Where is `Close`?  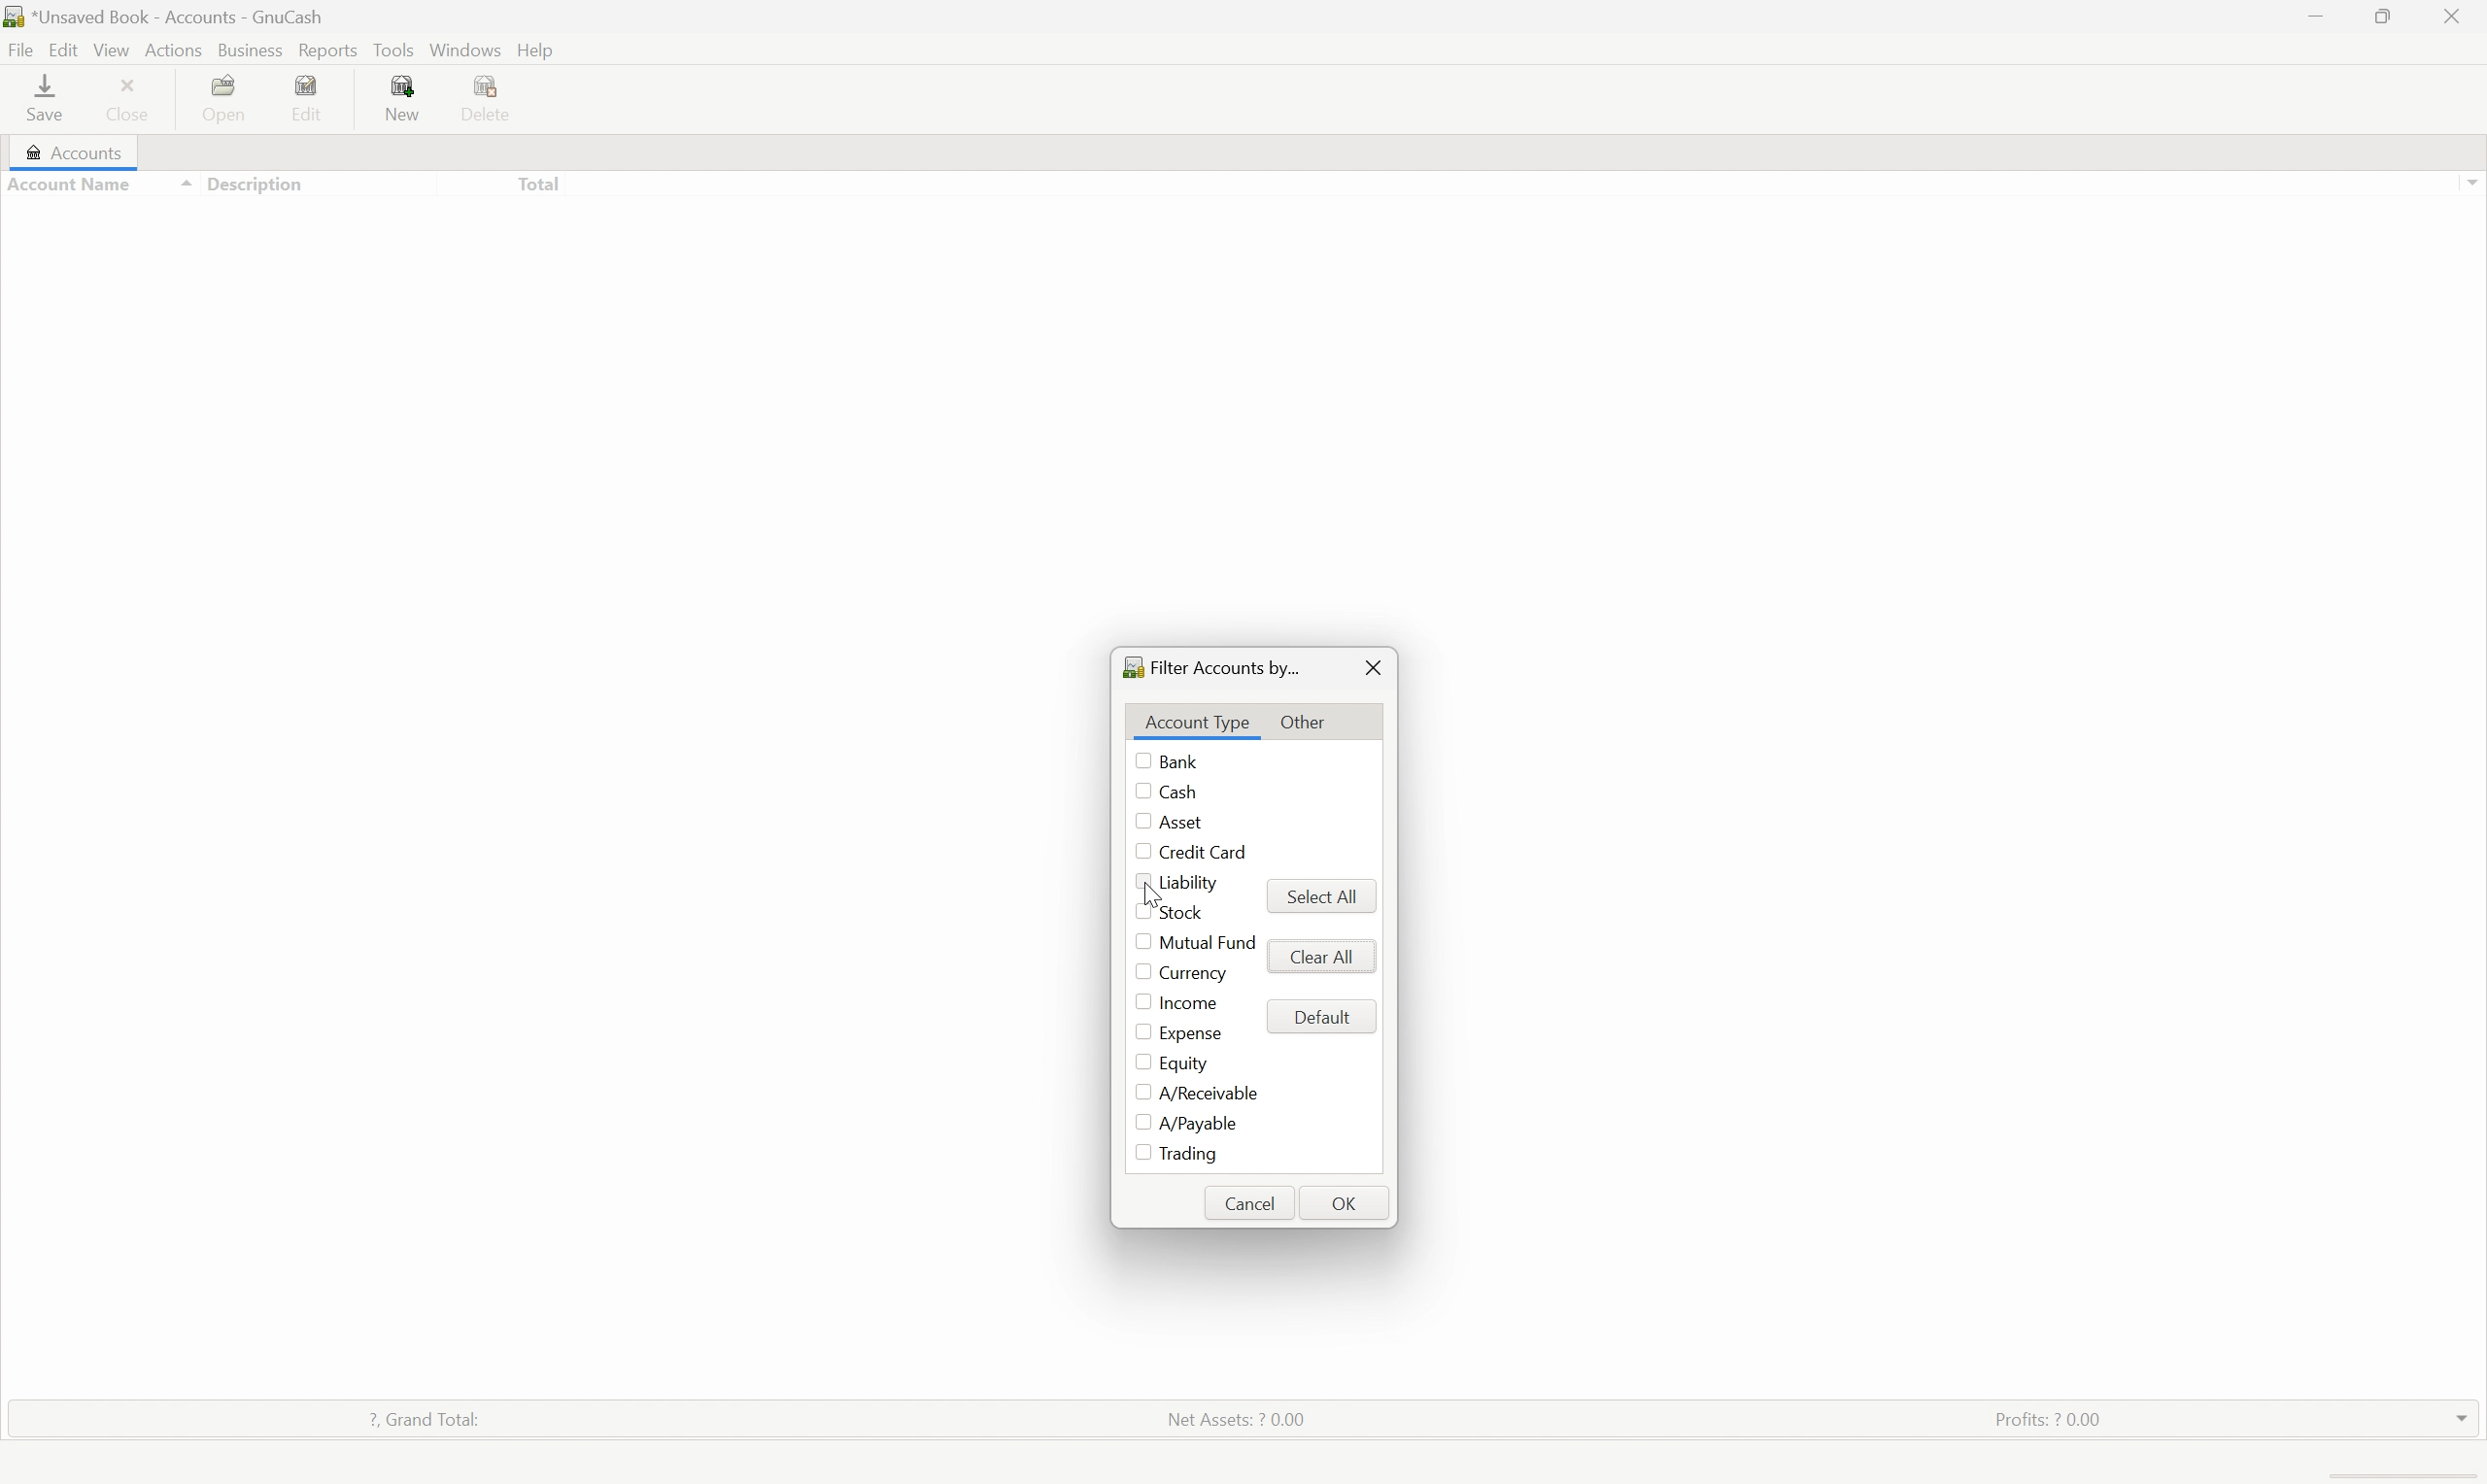 Close is located at coordinates (1376, 668).